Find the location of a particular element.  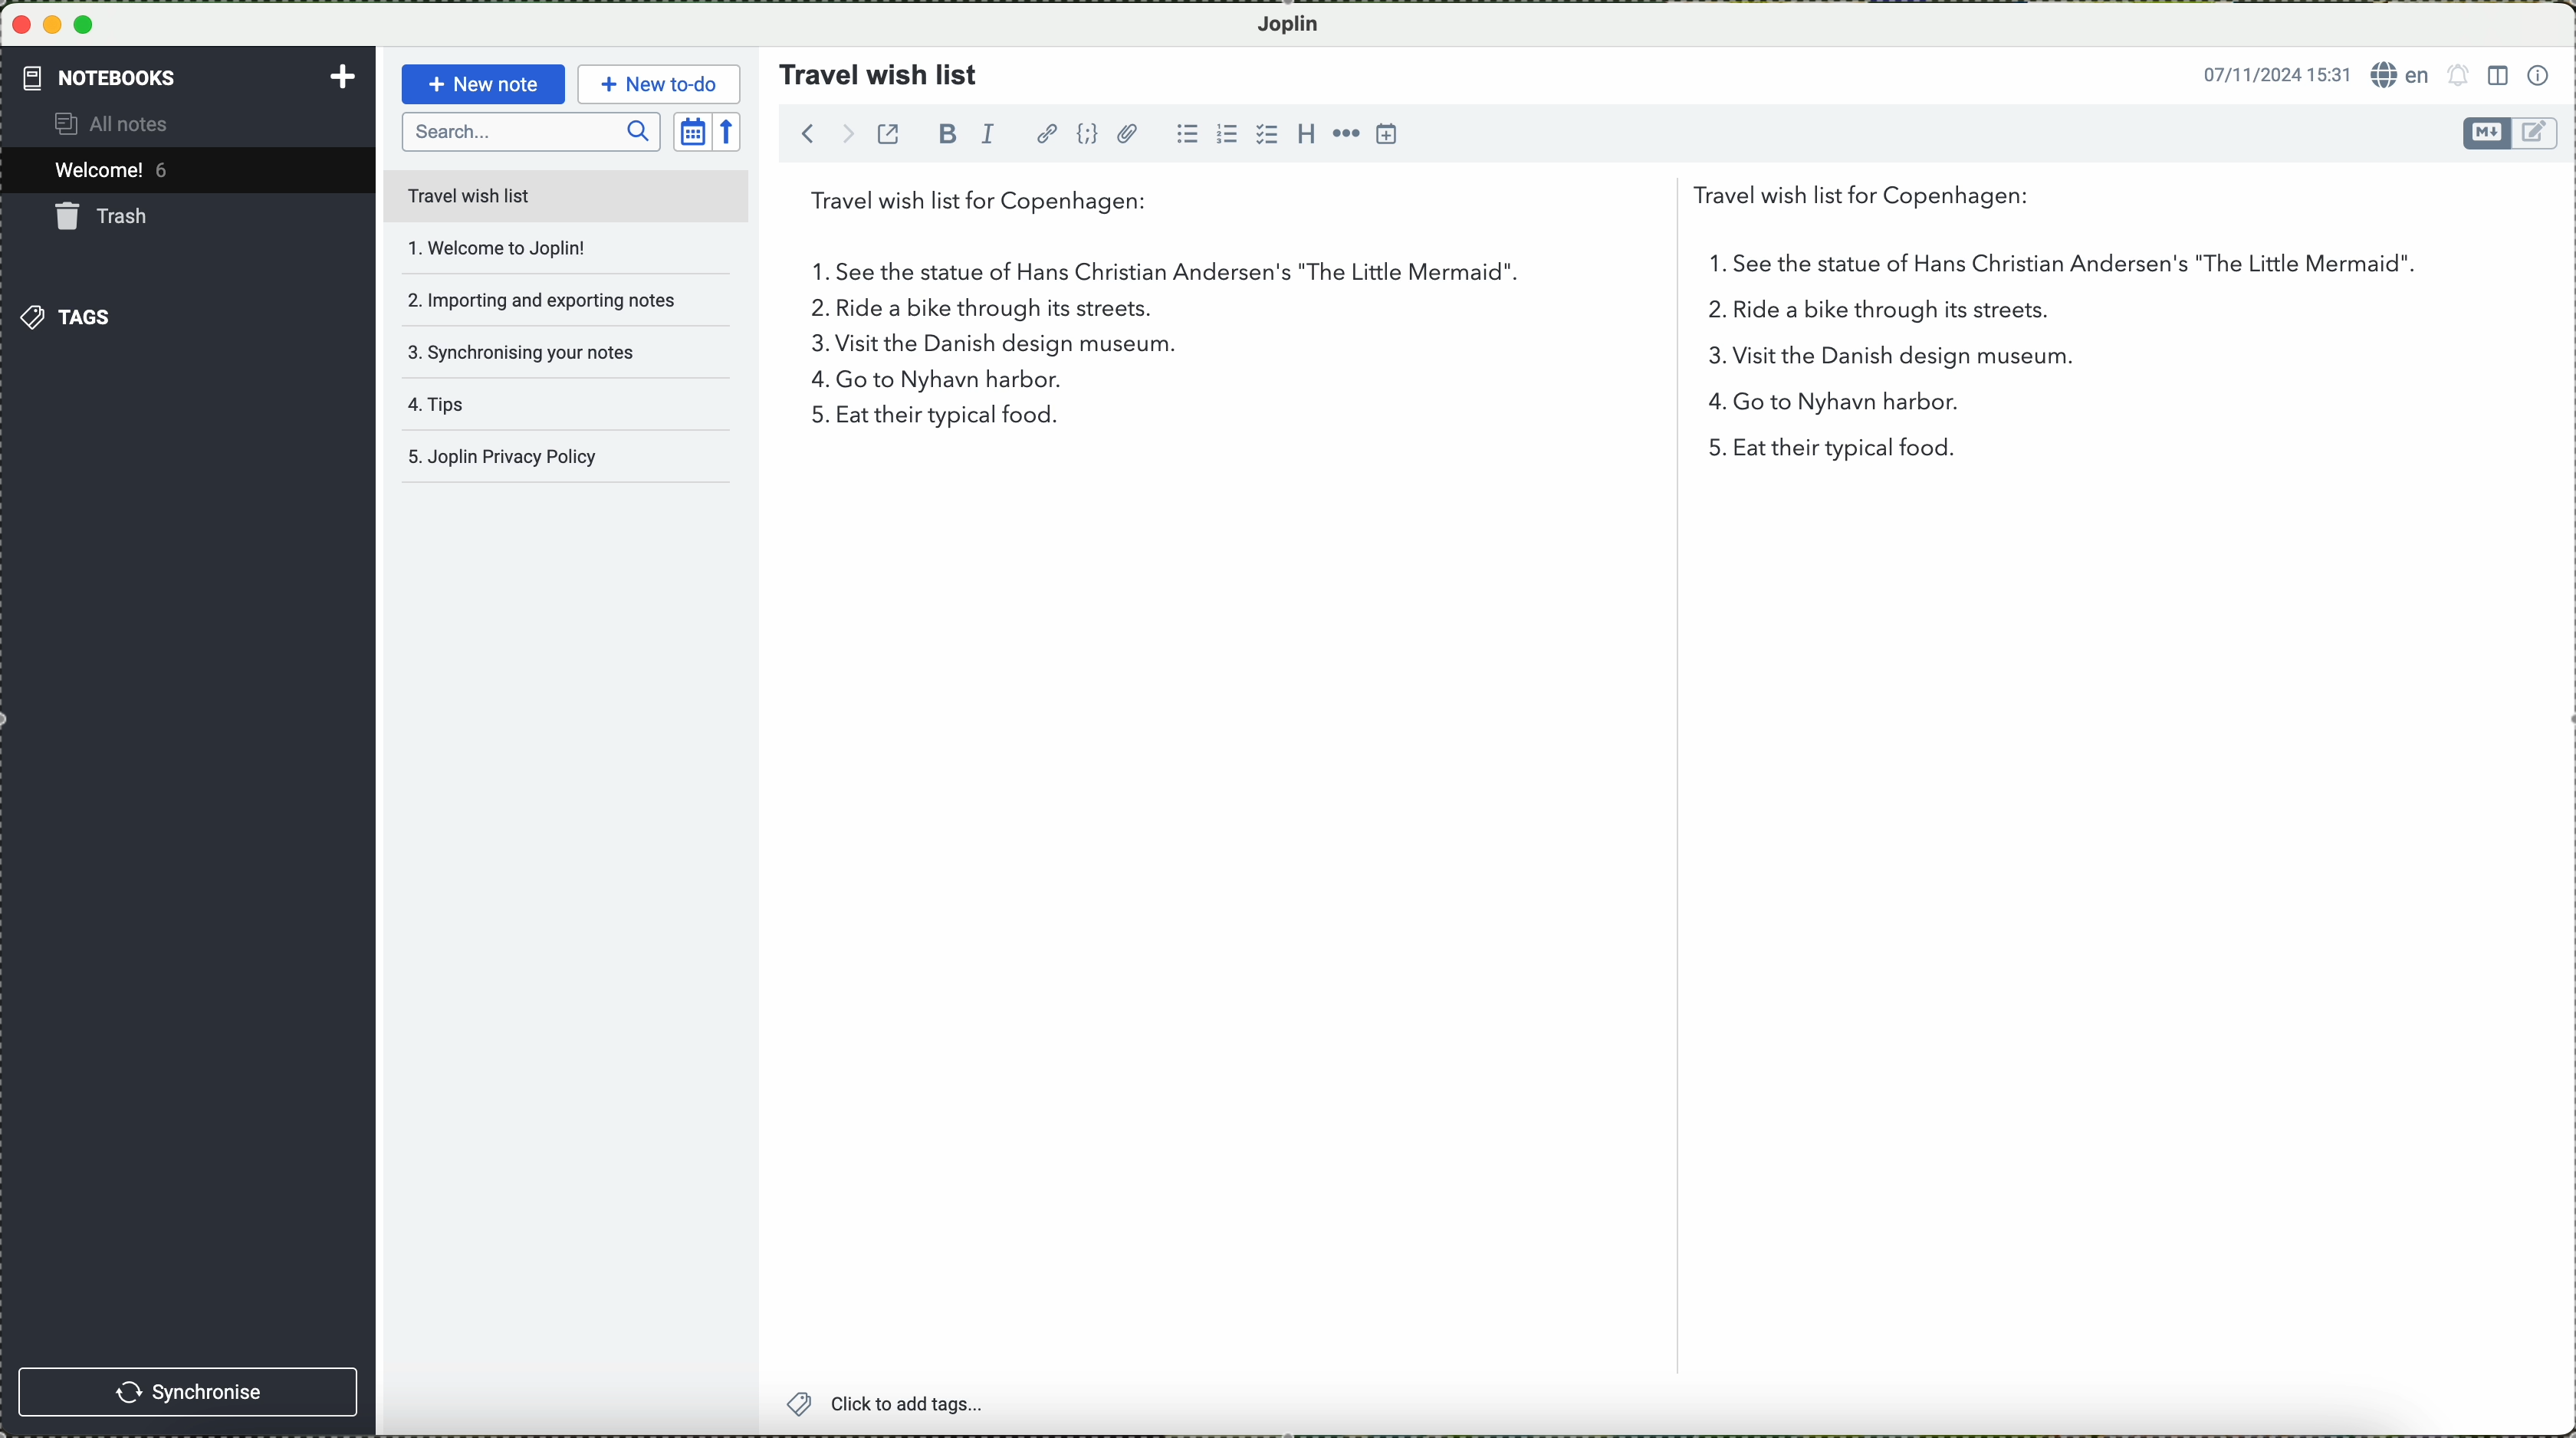

note properties is located at coordinates (2539, 73).